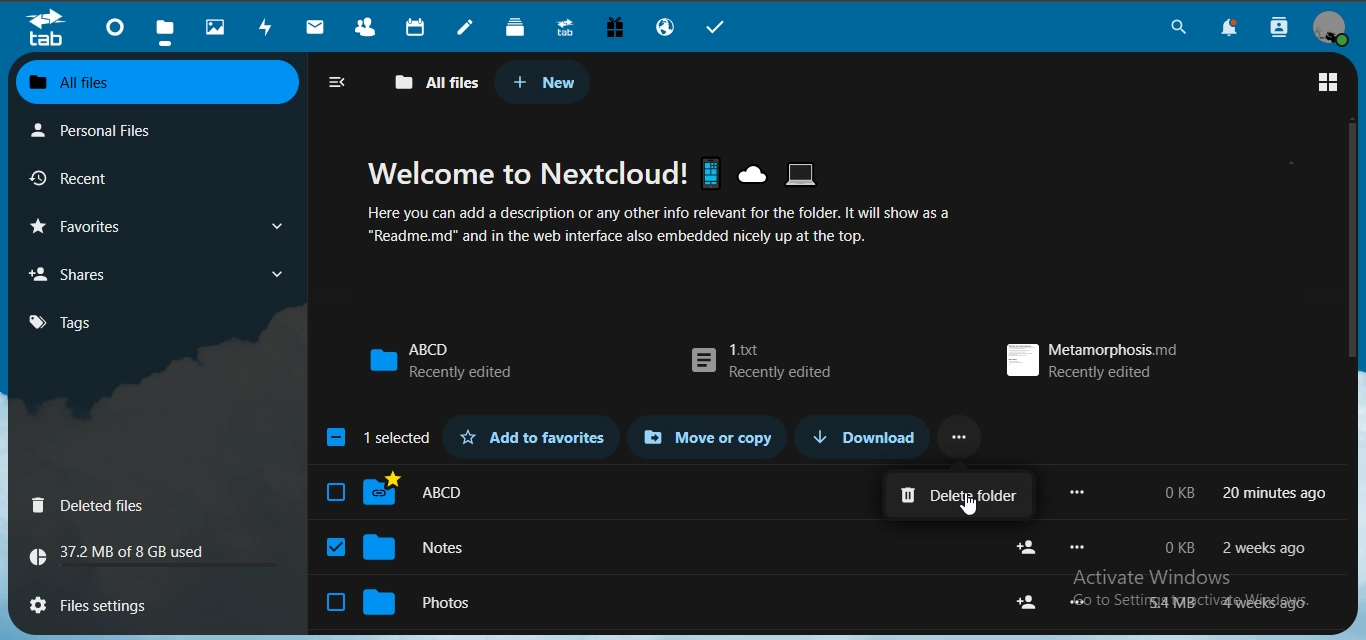 The width and height of the screenshot is (1366, 640). What do you see at coordinates (86, 322) in the screenshot?
I see `tags` at bounding box center [86, 322].